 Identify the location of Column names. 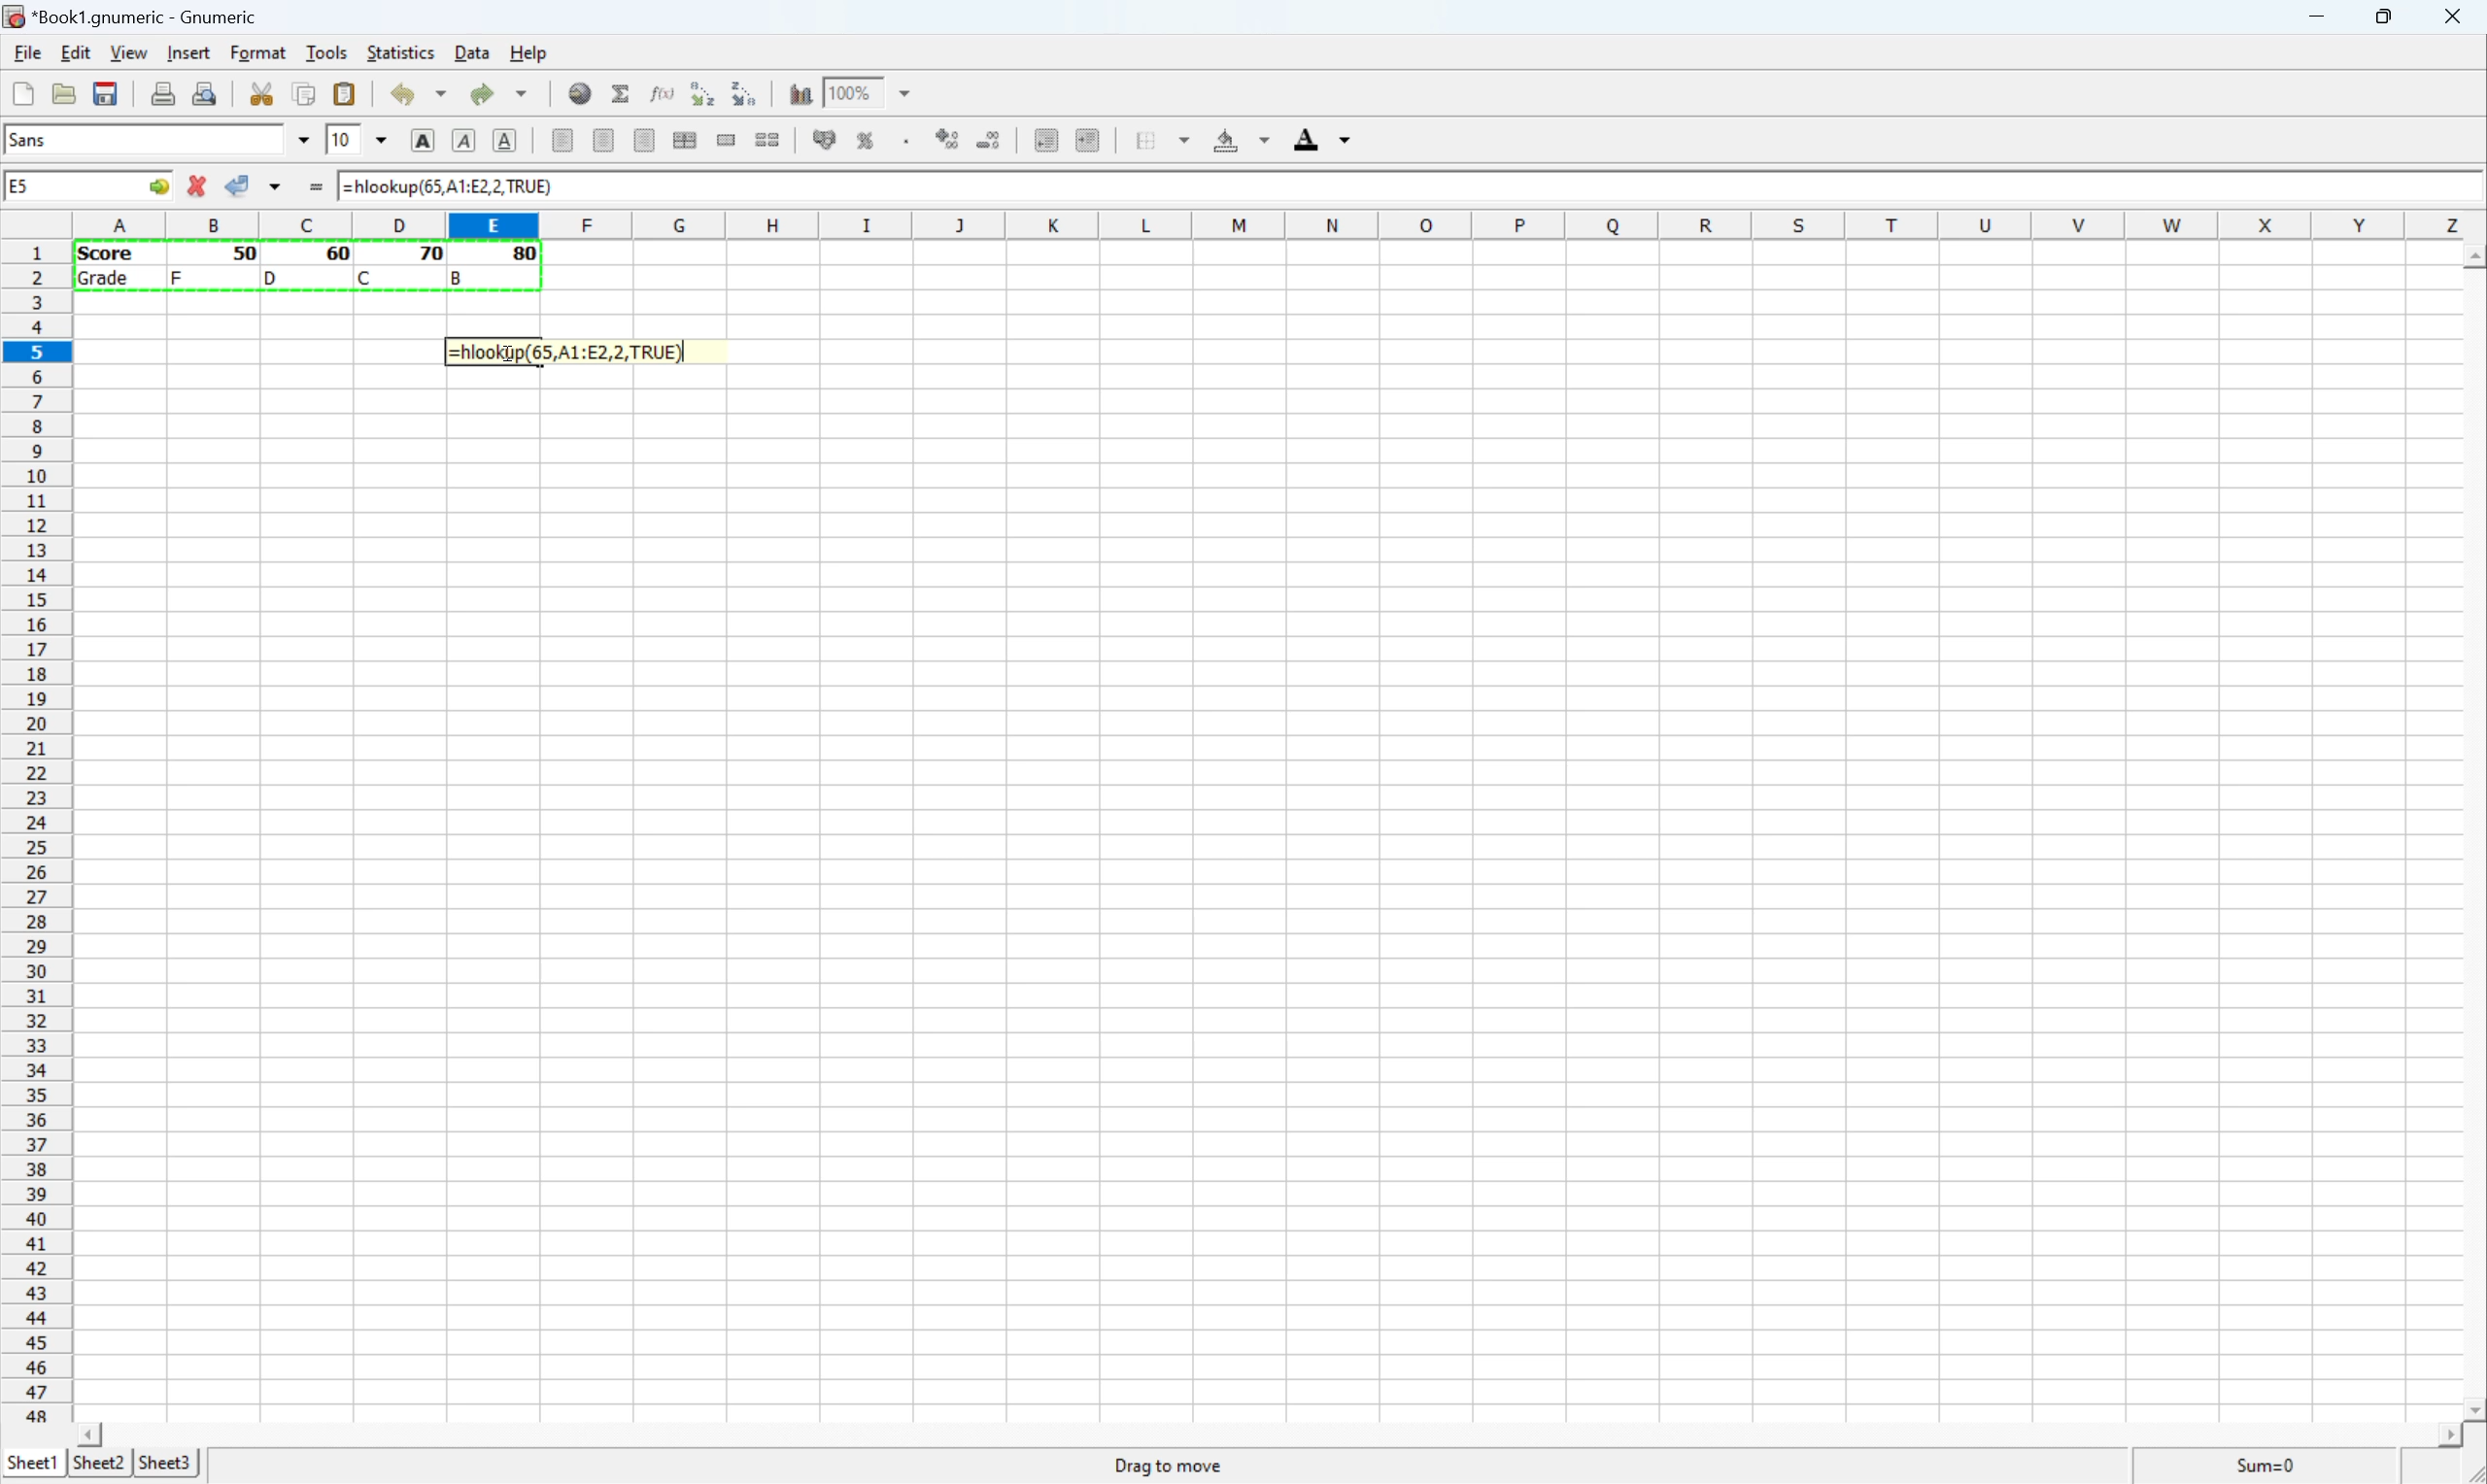
(1278, 223).